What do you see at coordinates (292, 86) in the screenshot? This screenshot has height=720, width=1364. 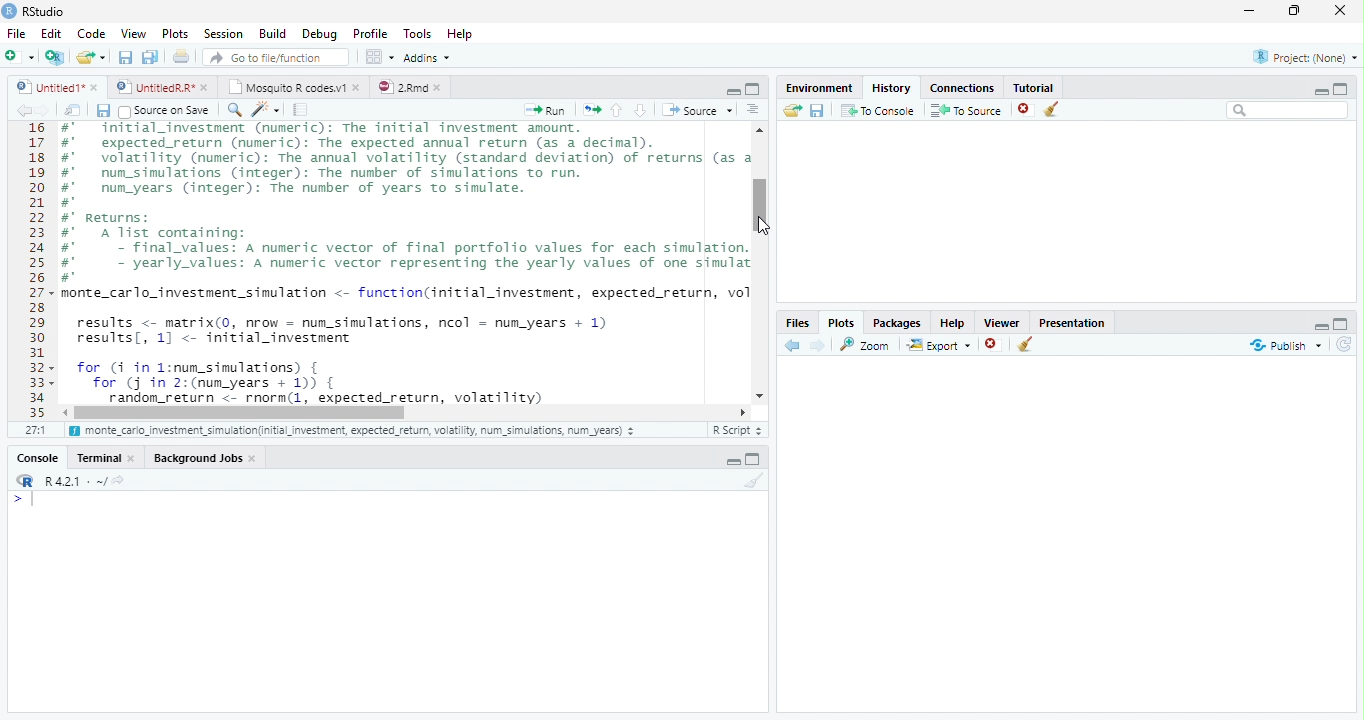 I see `Mosquito R codes.v1` at bounding box center [292, 86].